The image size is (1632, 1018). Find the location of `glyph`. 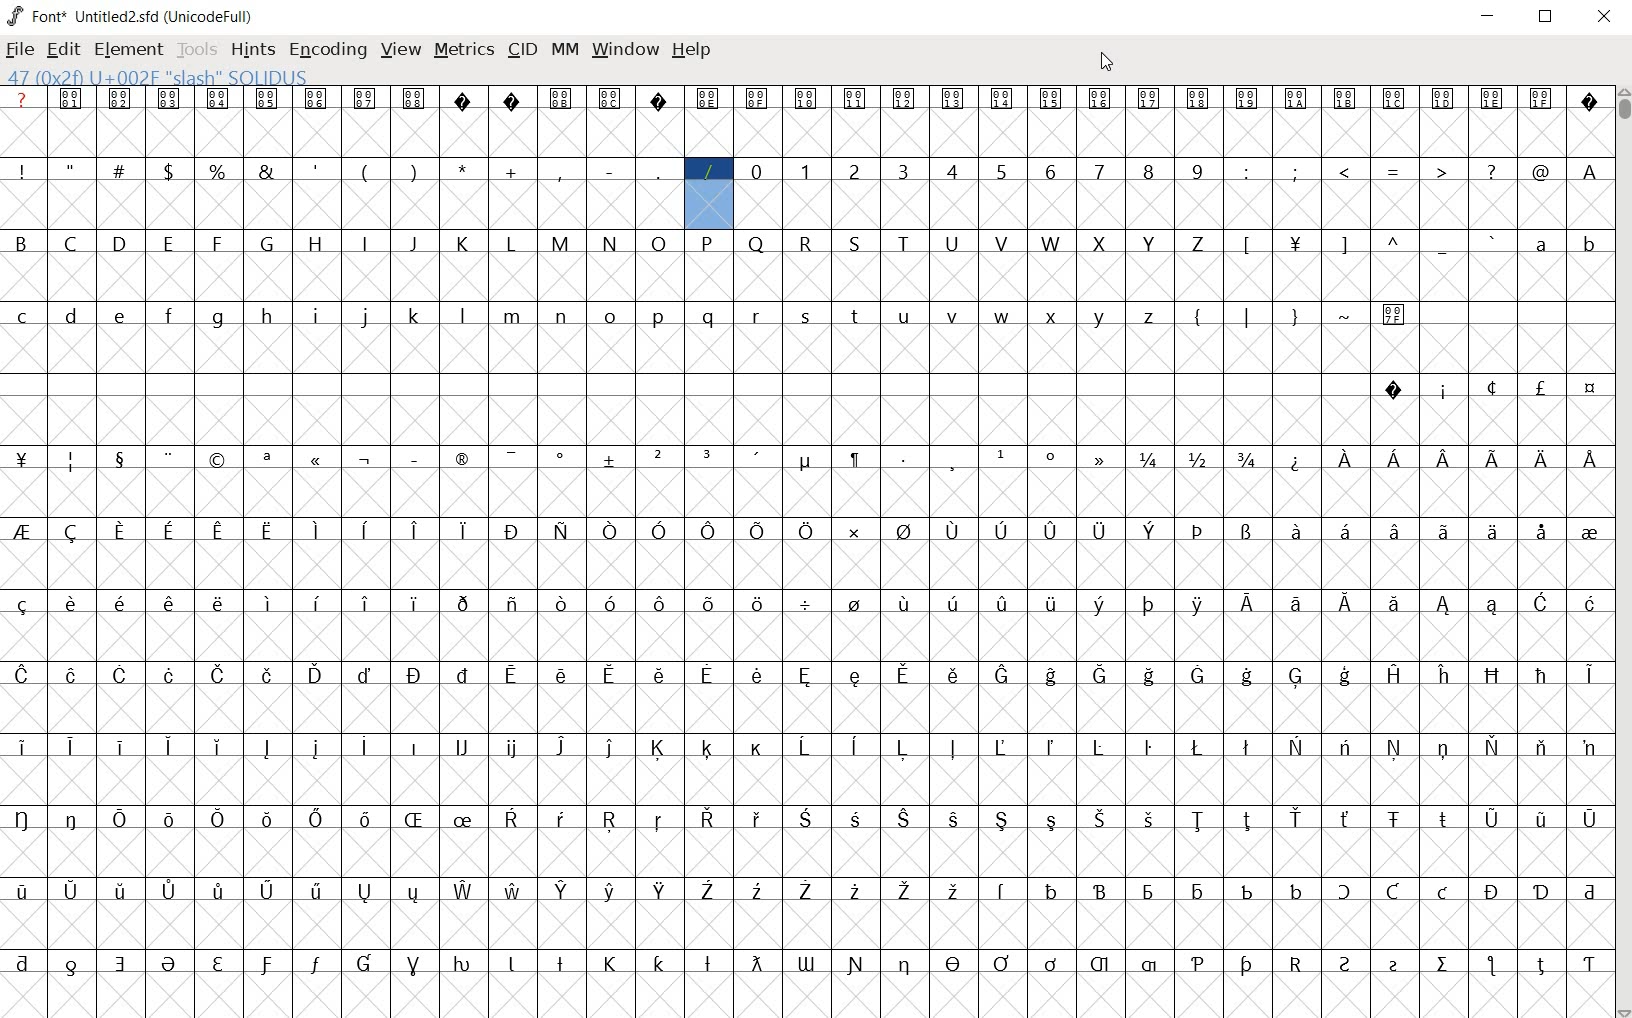

glyph is located at coordinates (1394, 891).